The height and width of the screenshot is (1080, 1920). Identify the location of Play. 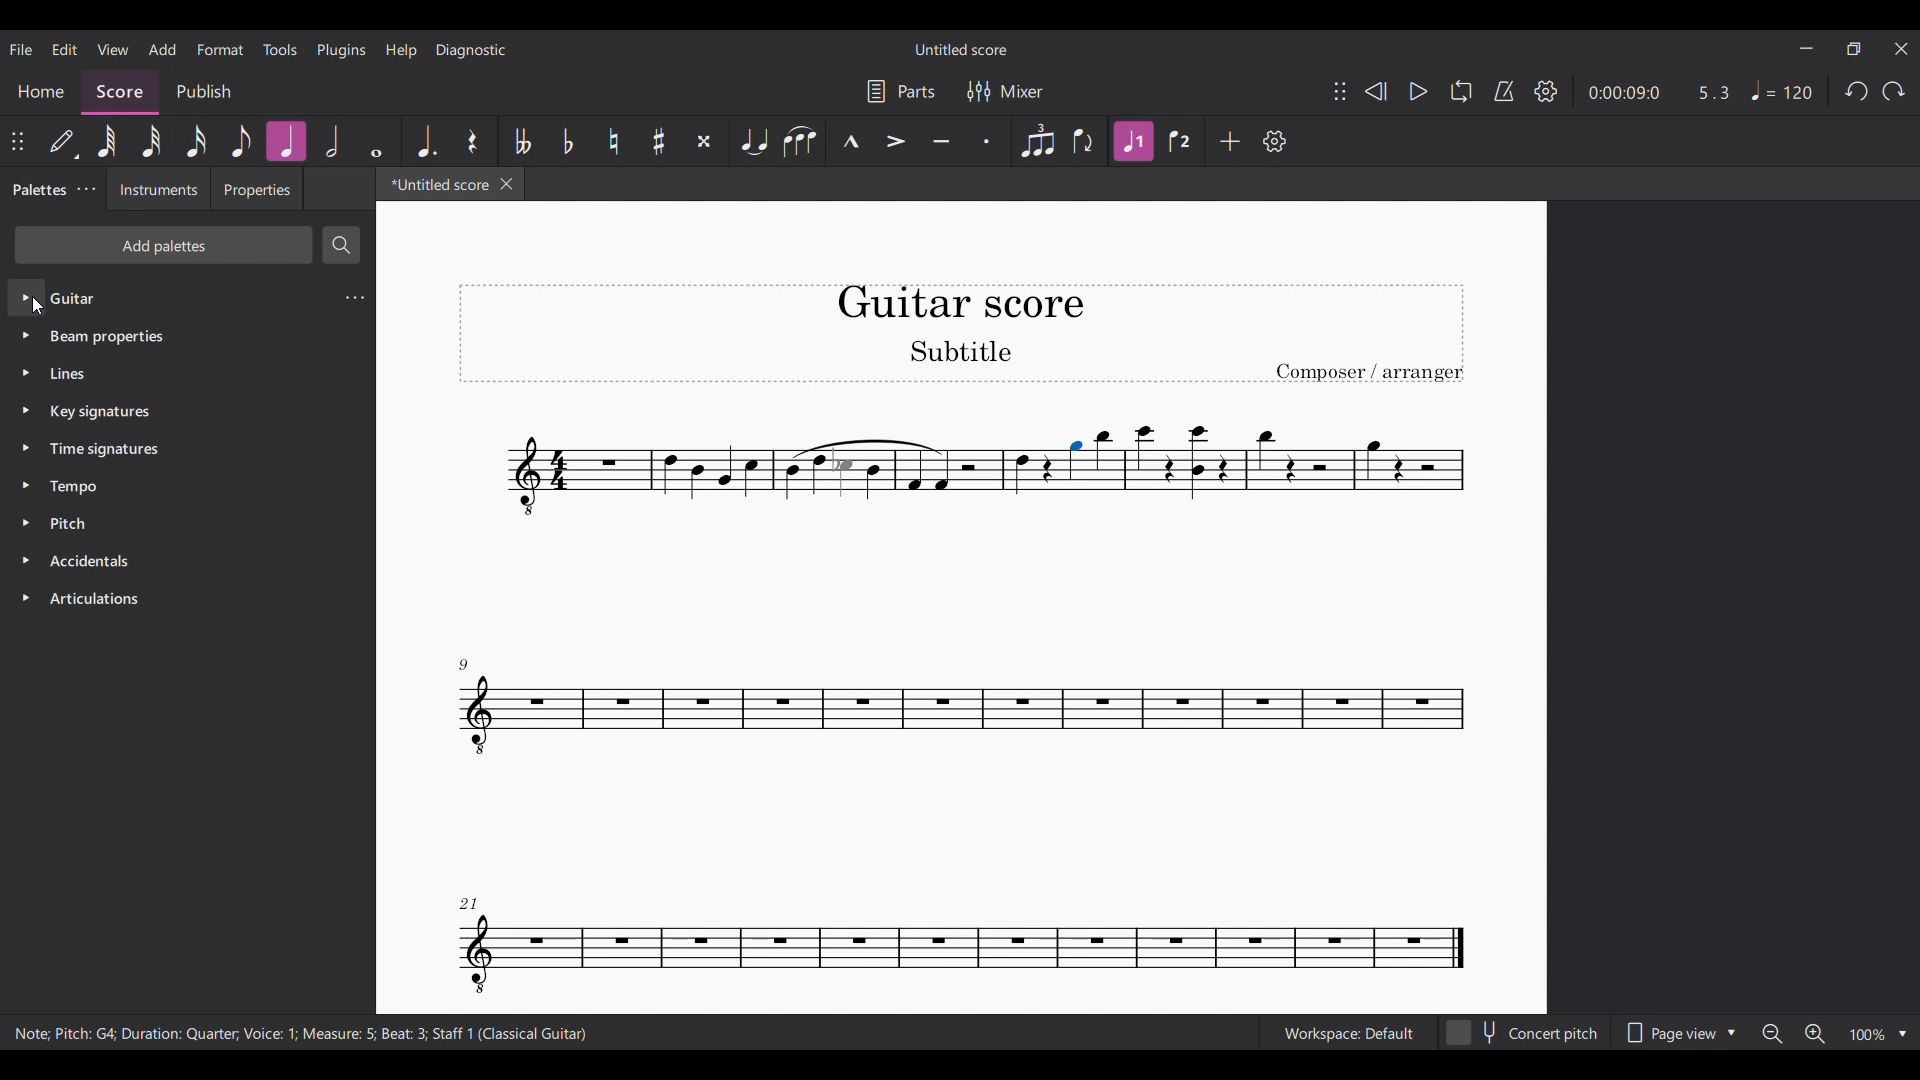
(1419, 92).